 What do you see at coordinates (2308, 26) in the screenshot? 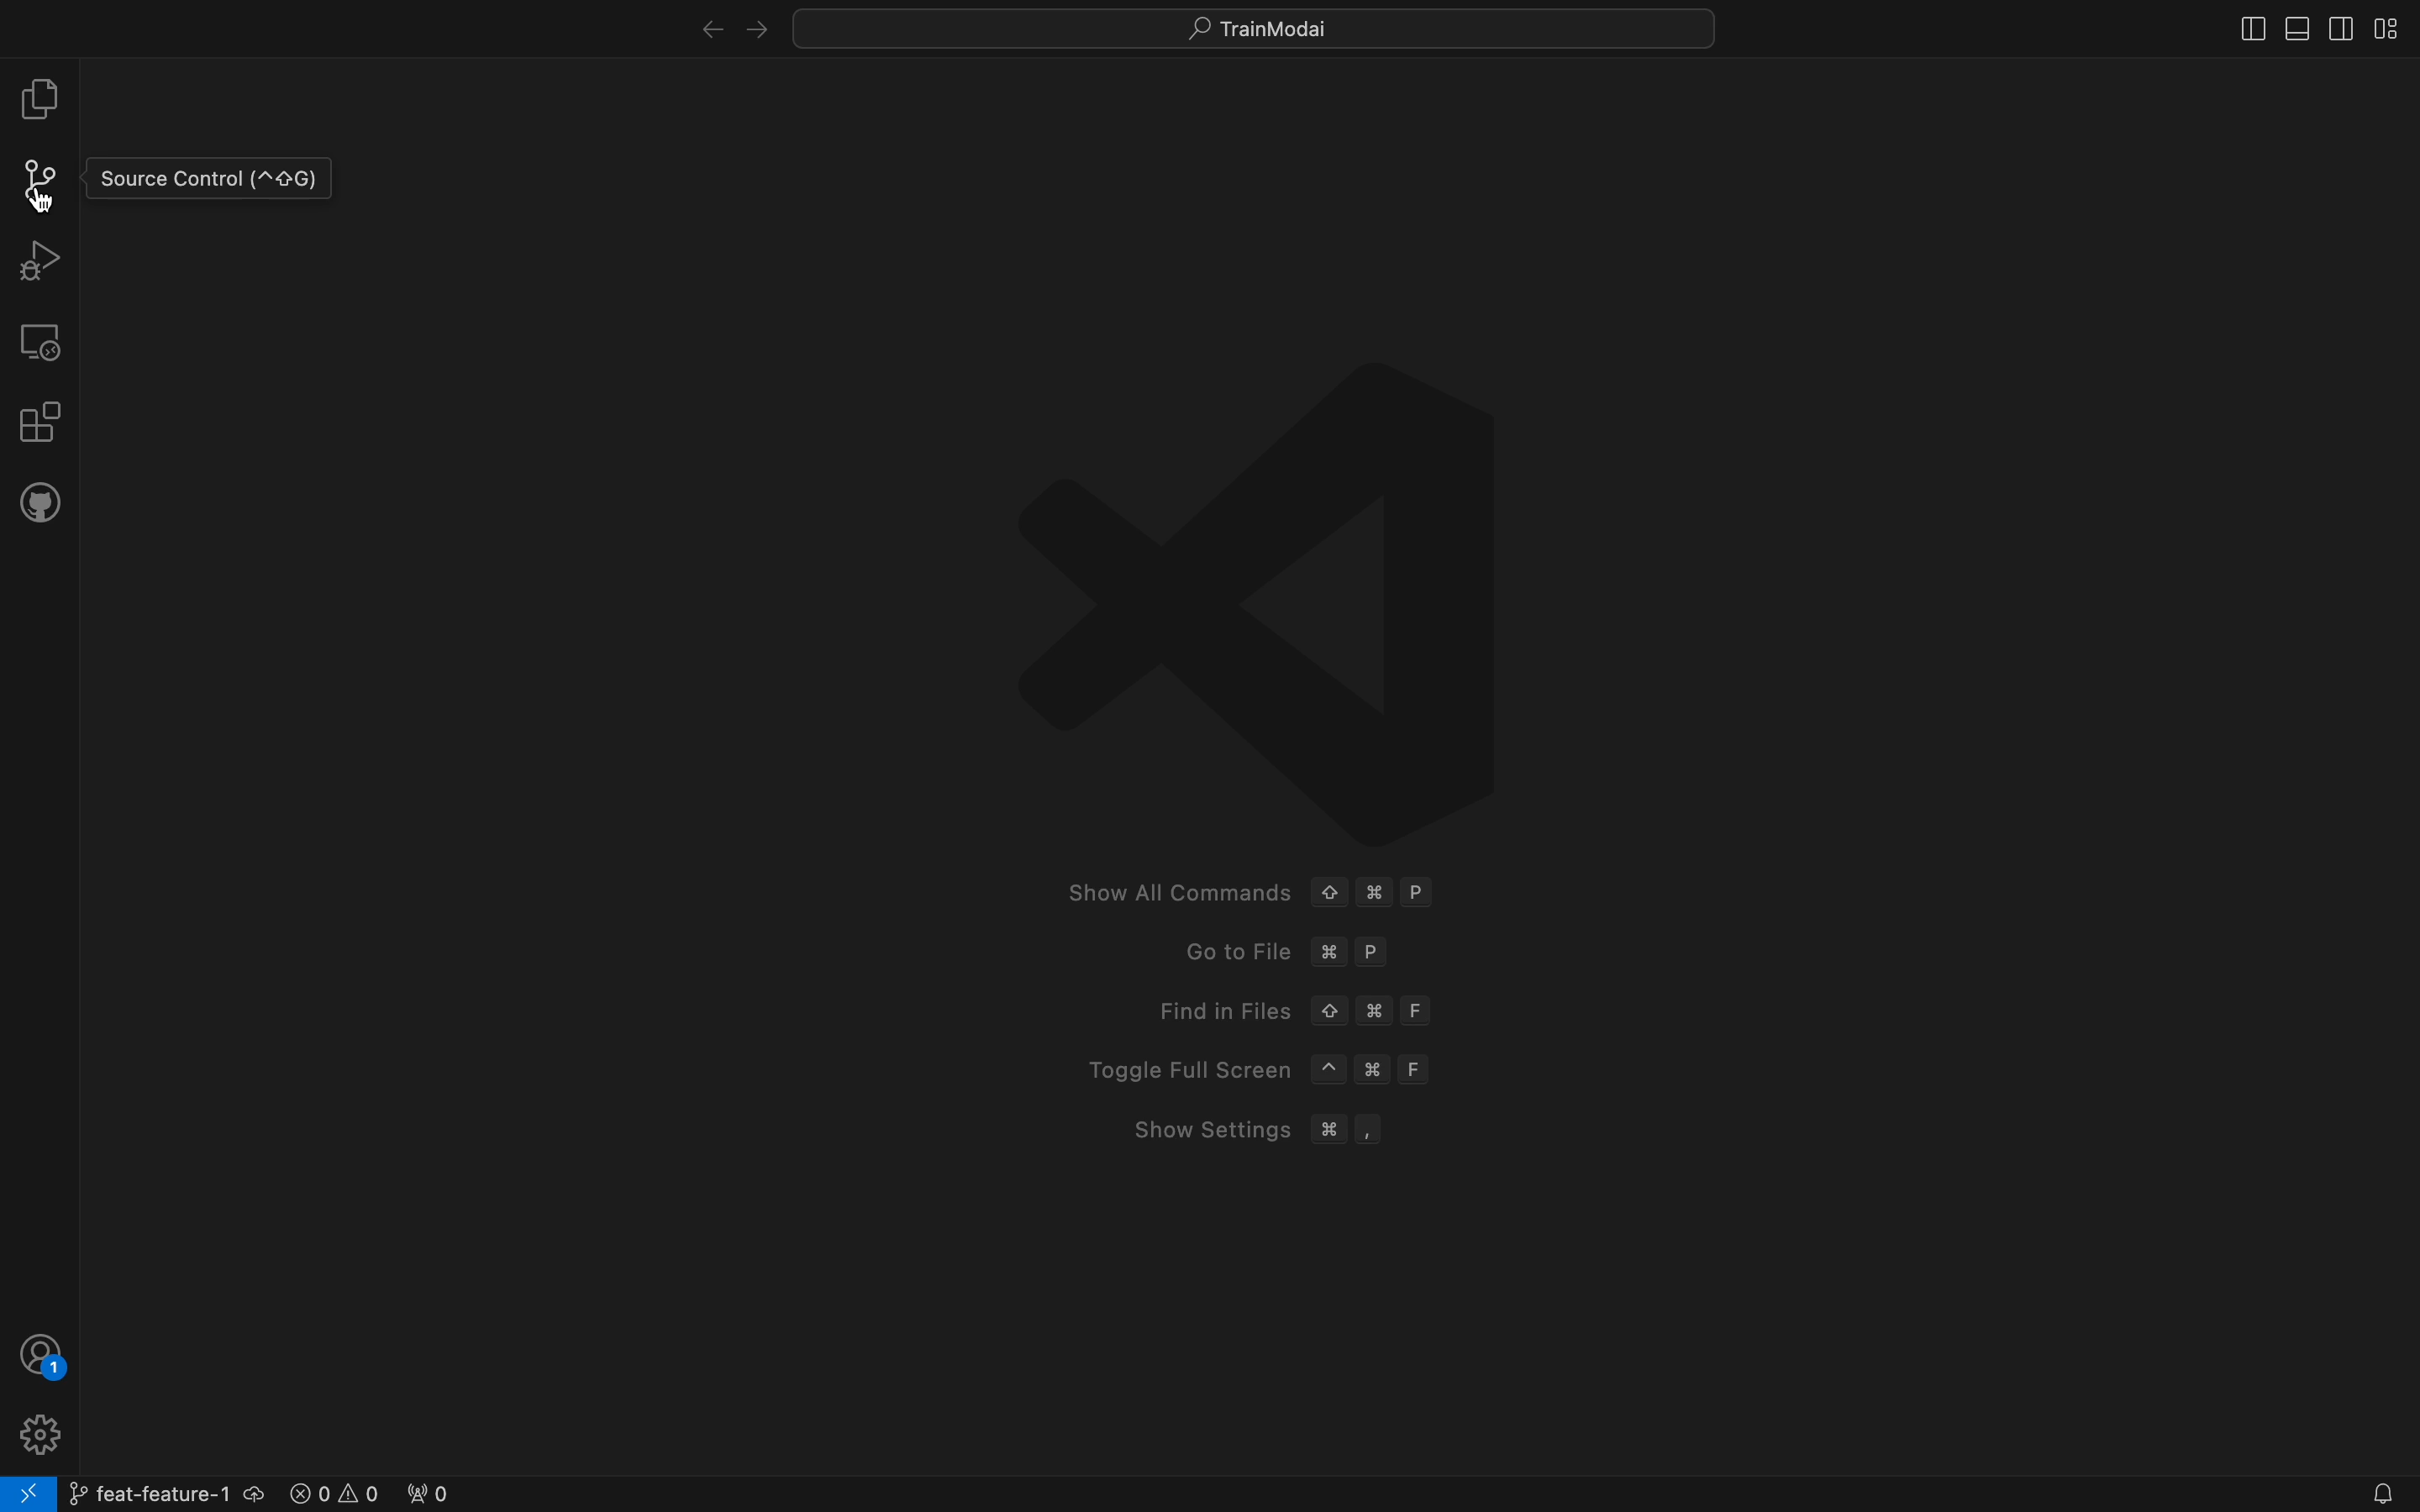
I see `layouts` at bounding box center [2308, 26].